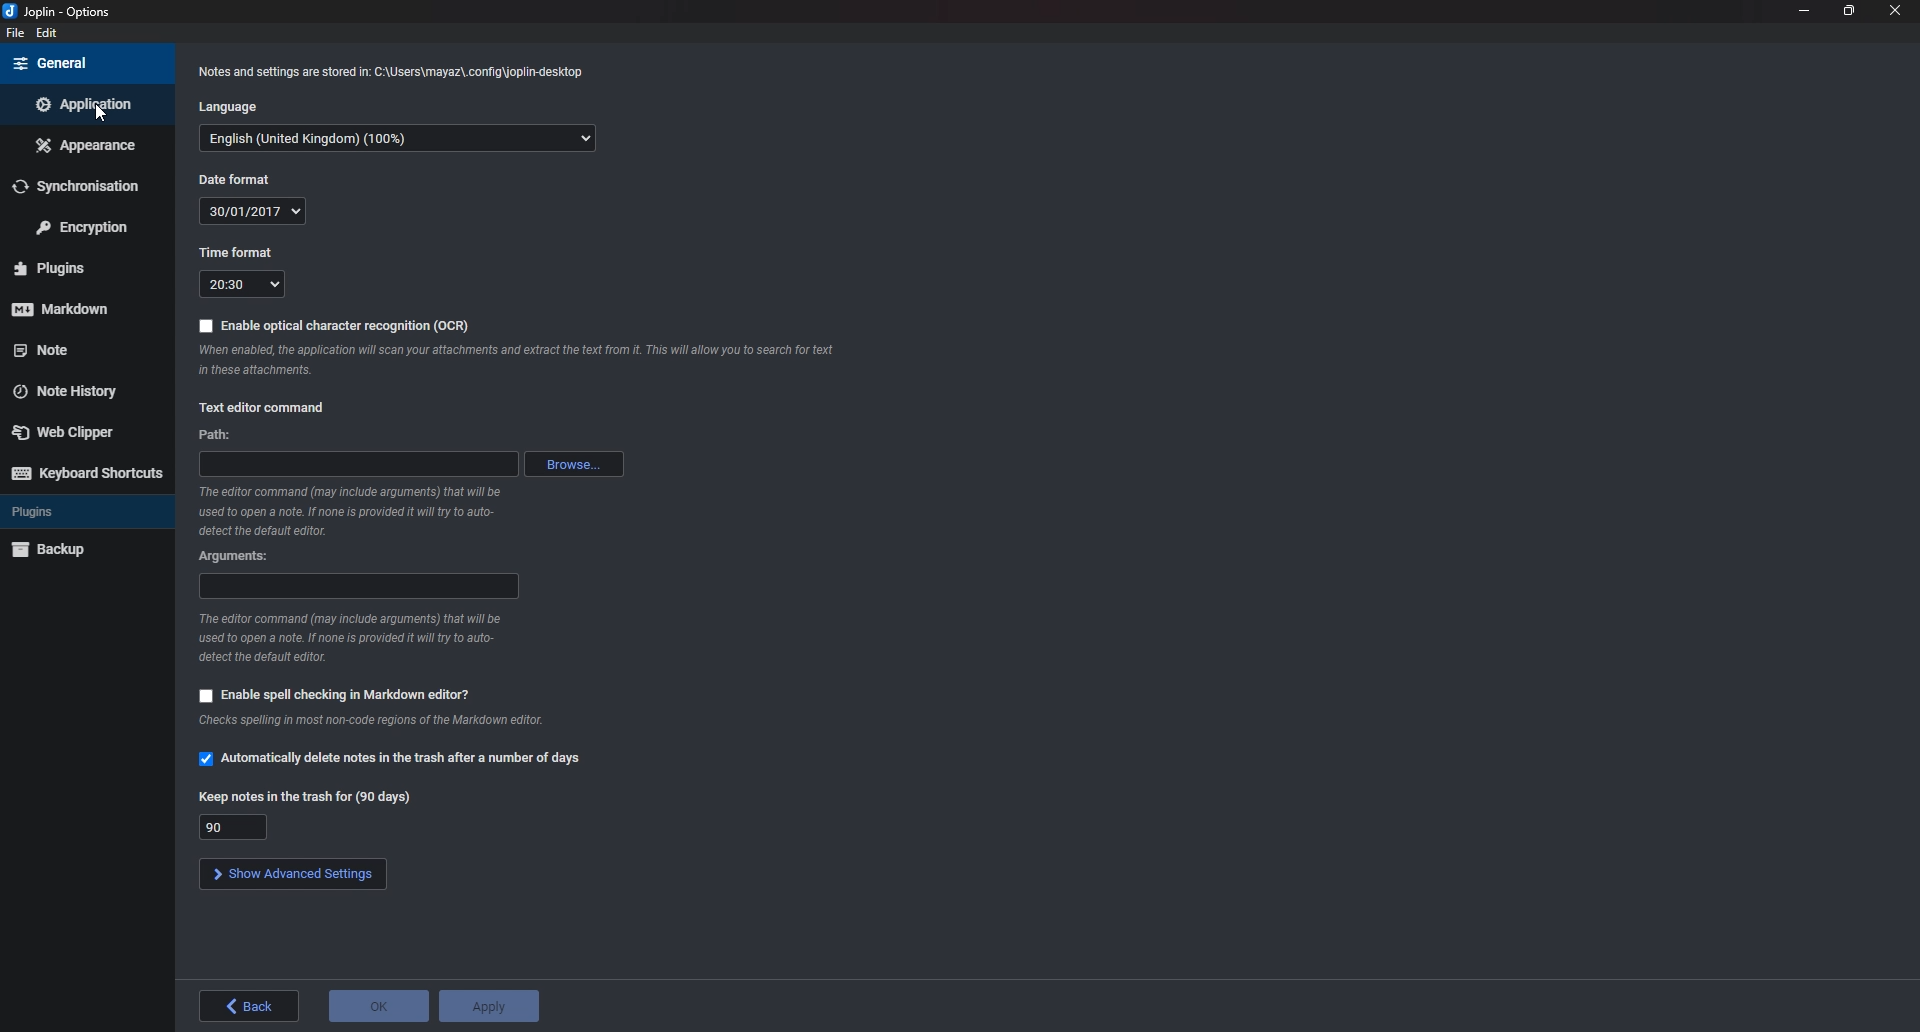 This screenshot has height=1032, width=1920. Describe the element at coordinates (350, 511) in the screenshot. I see `info` at that location.